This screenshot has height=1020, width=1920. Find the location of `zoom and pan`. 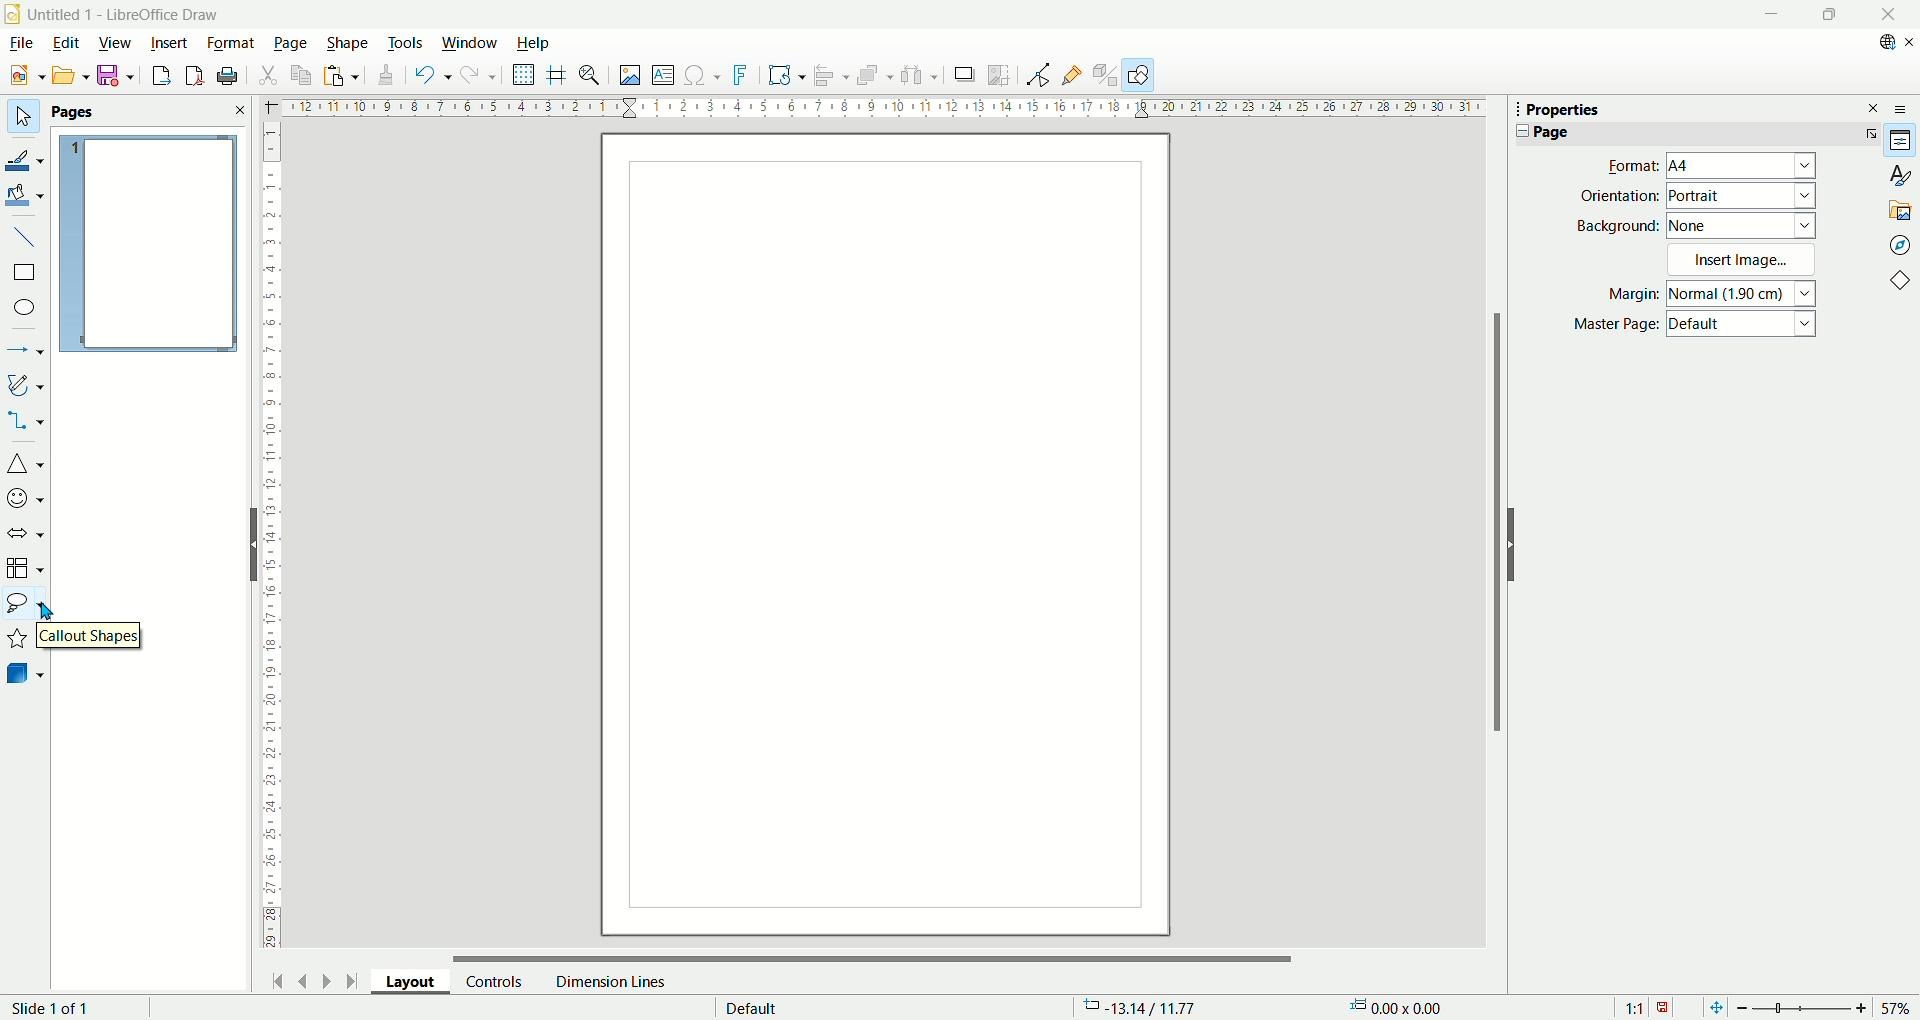

zoom and pan is located at coordinates (591, 77).